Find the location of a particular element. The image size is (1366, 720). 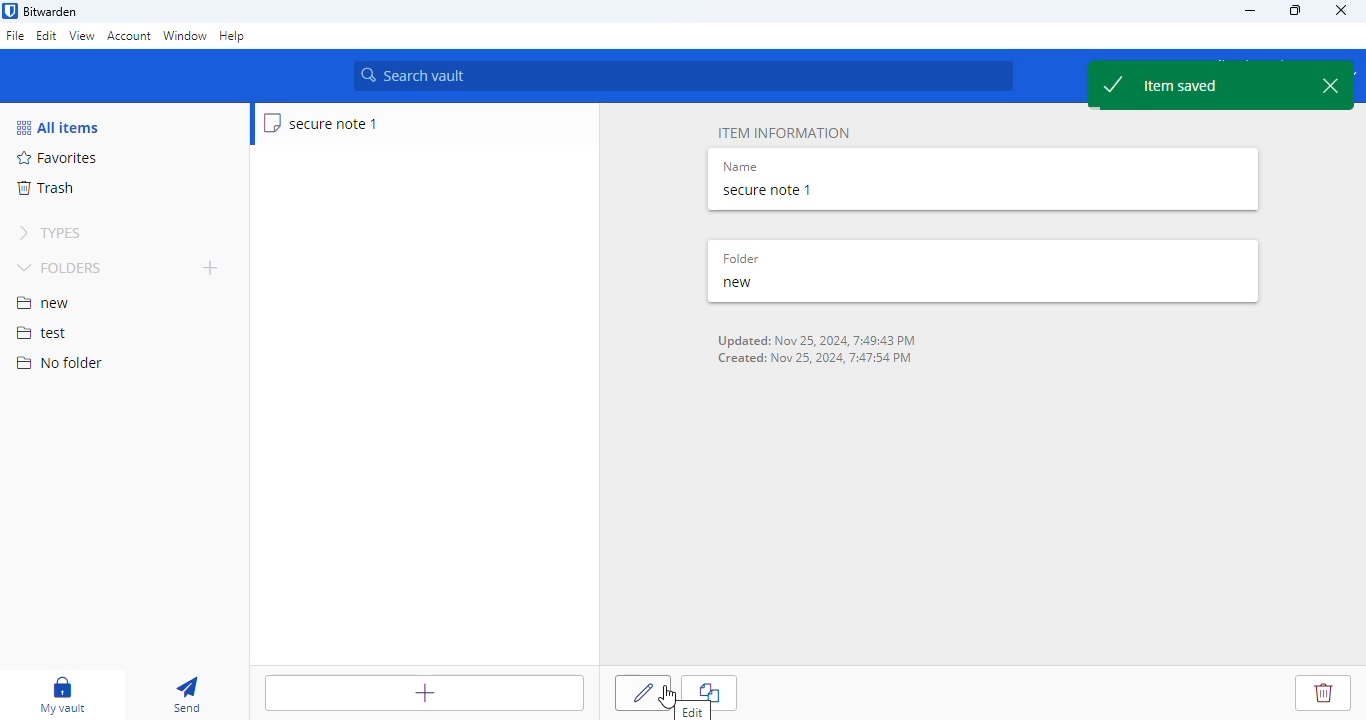

search vault is located at coordinates (683, 76).